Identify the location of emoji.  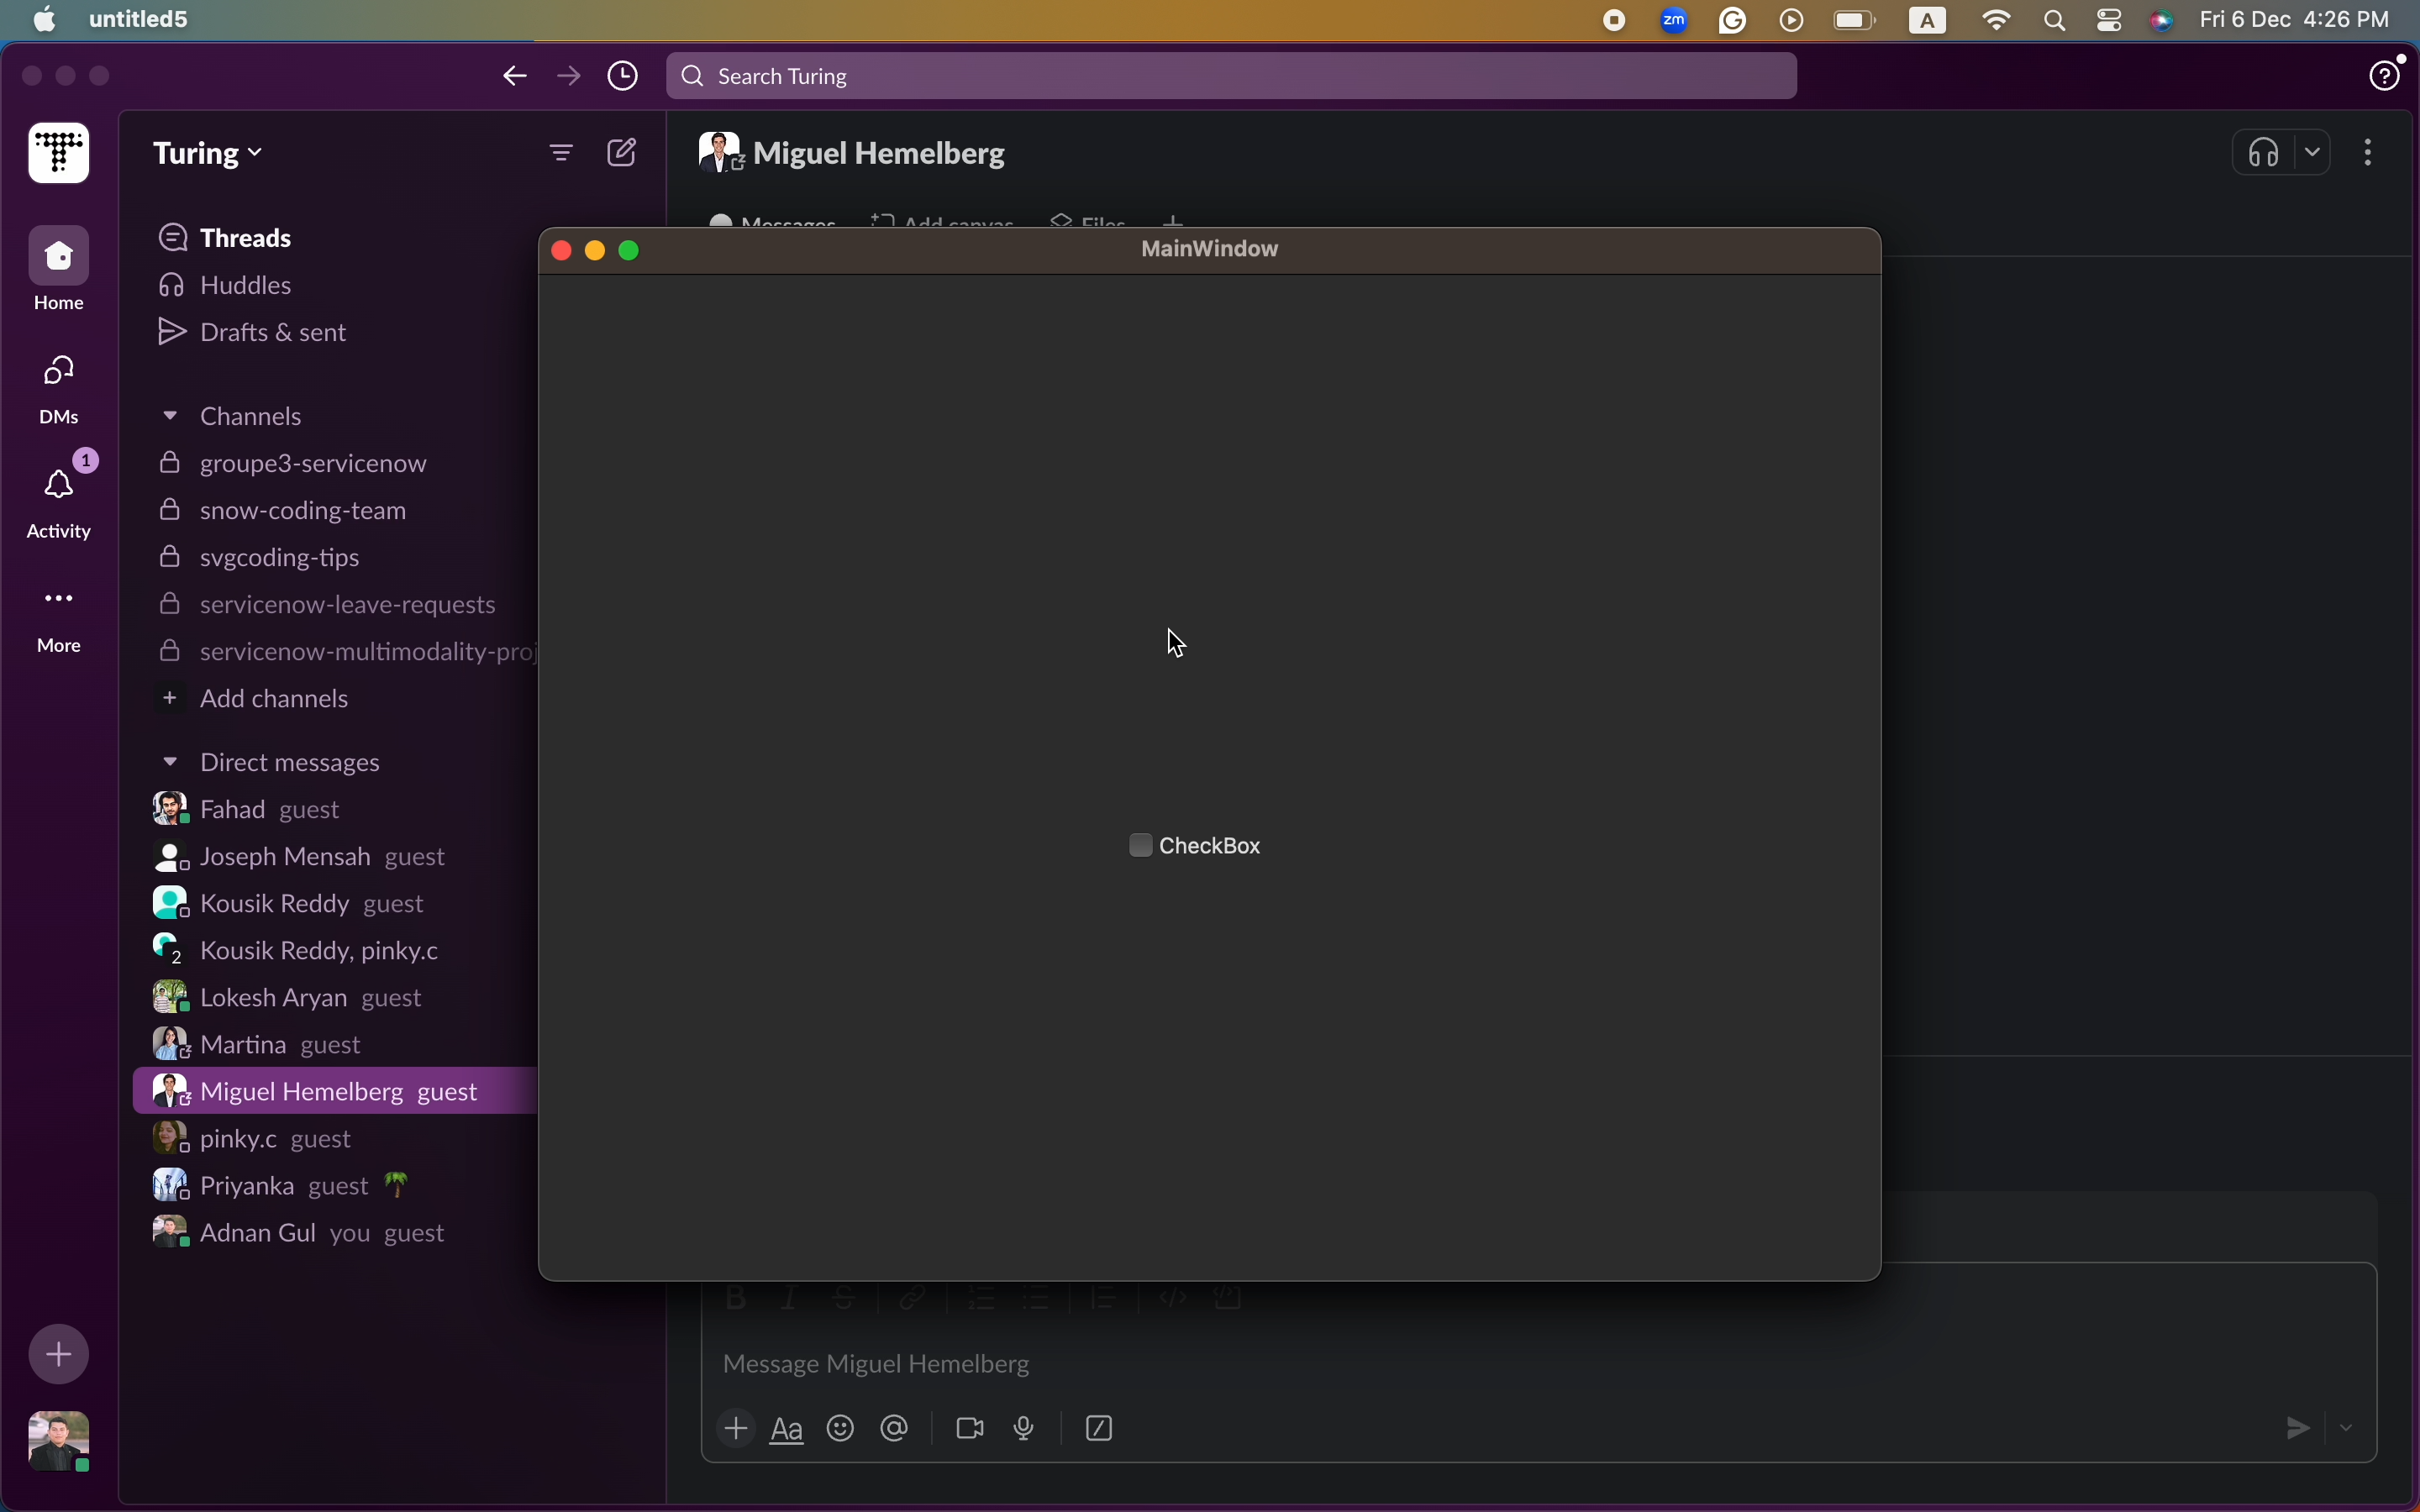
(840, 1429).